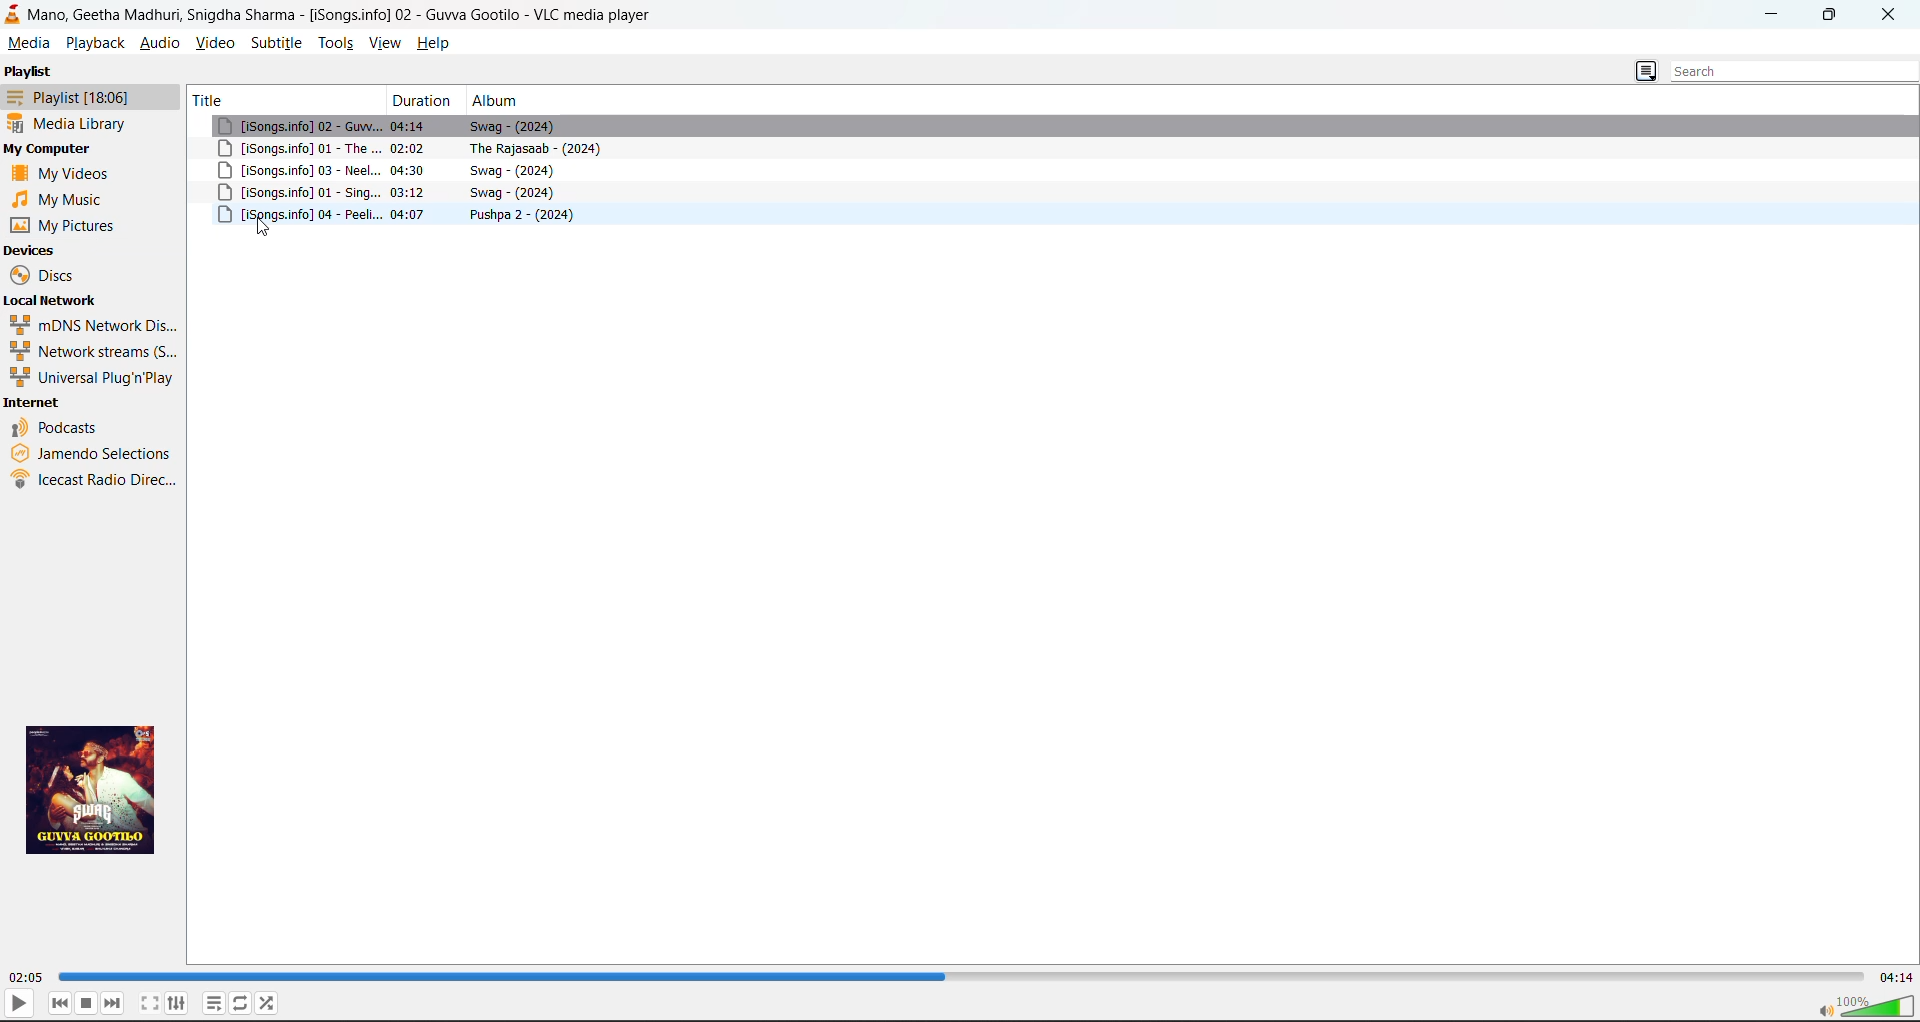  Describe the element at coordinates (1054, 172) in the screenshot. I see `song` at that location.